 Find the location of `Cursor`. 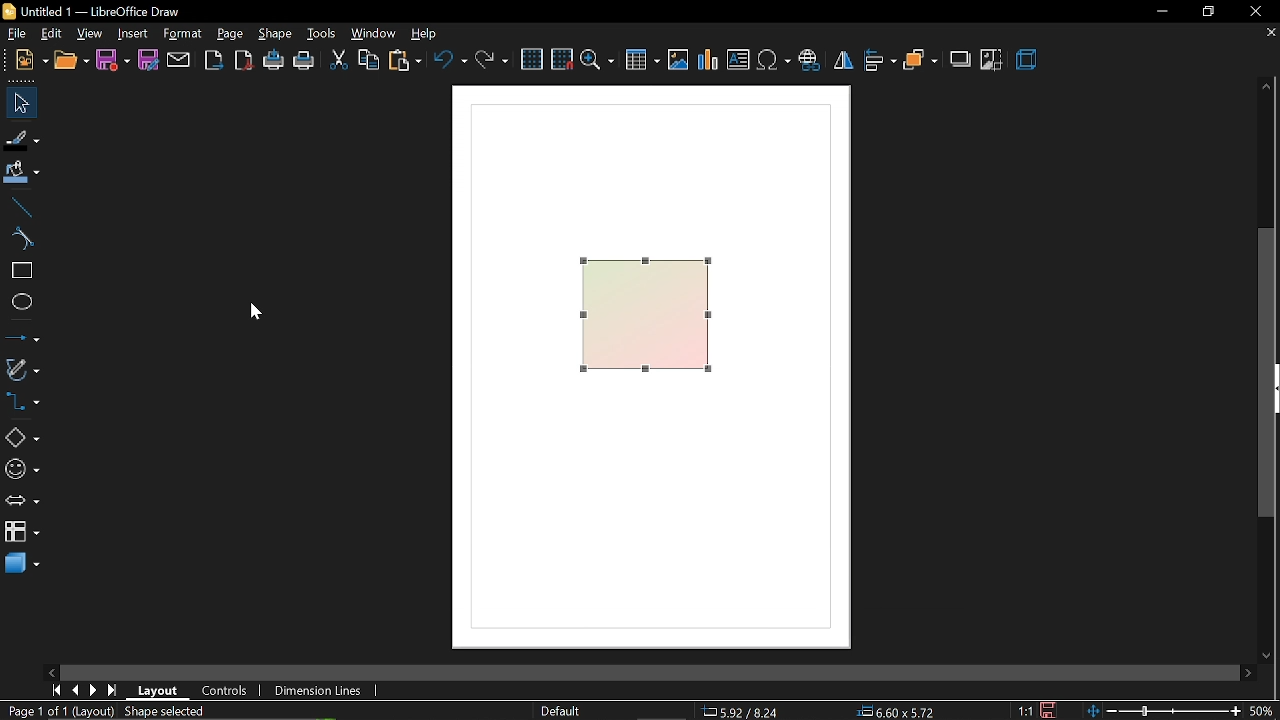

Cursor is located at coordinates (252, 313).